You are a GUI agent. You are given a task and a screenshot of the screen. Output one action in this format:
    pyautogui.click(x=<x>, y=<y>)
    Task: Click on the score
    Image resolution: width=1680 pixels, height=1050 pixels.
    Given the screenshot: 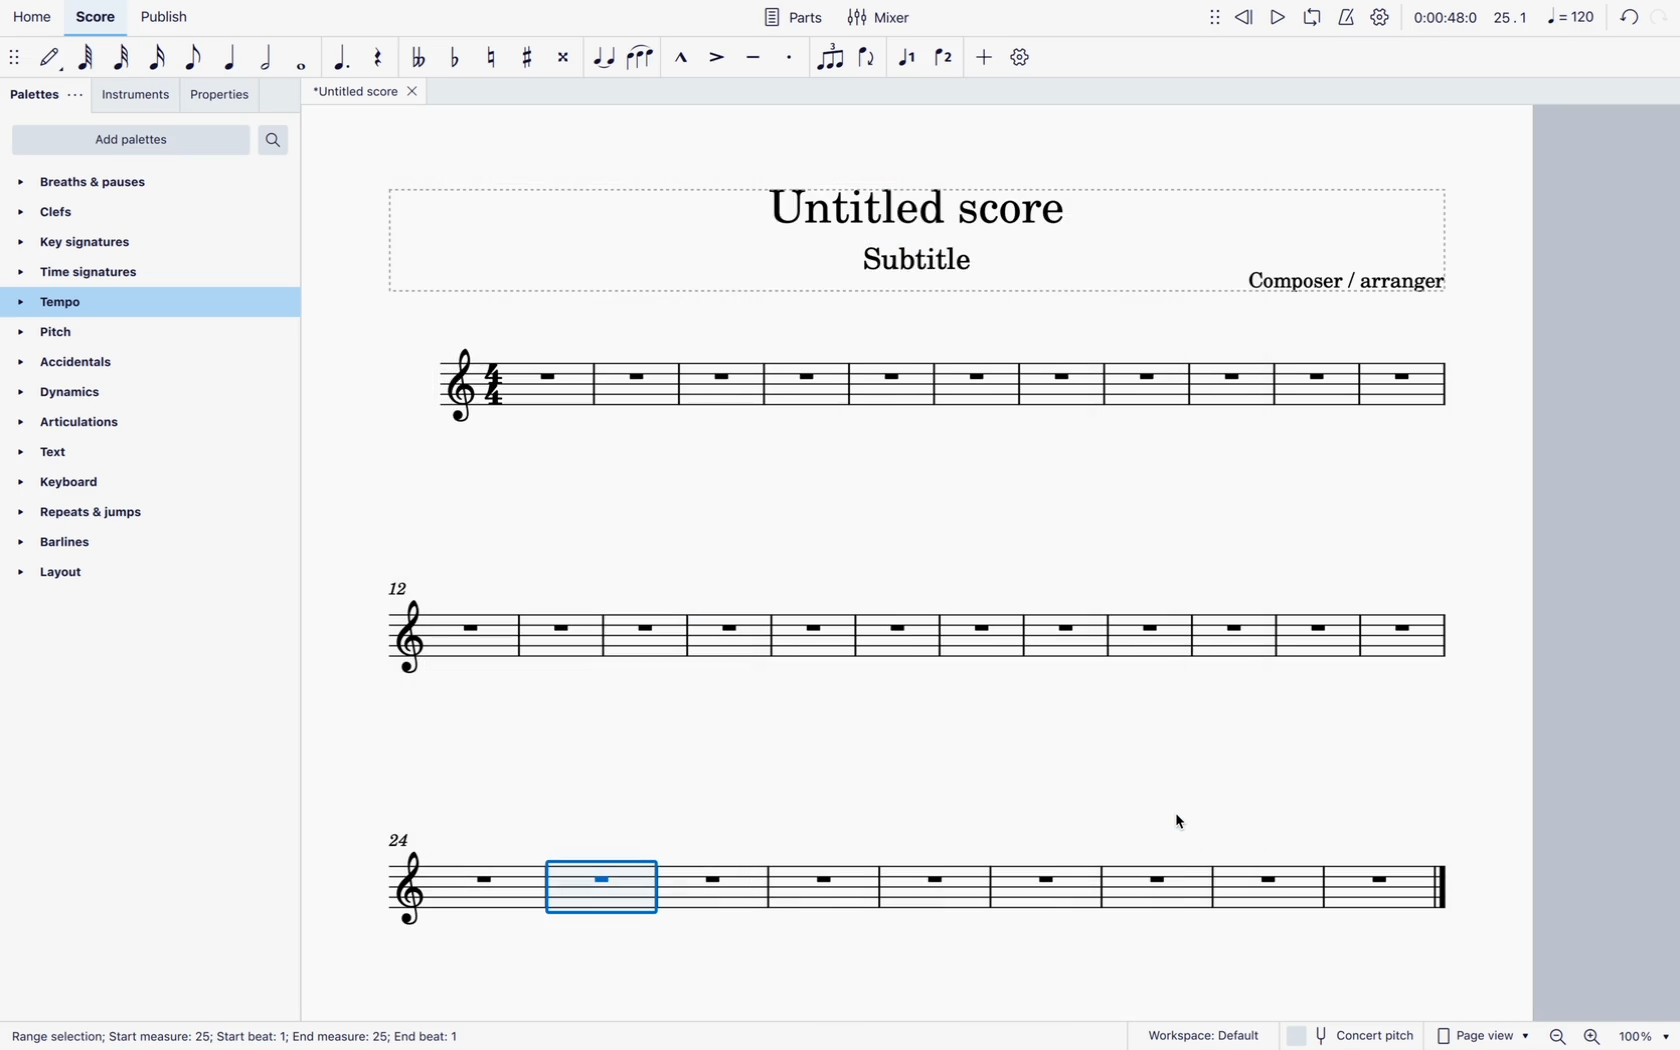 What is the action you would take?
    pyautogui.click(x=914, y=628)
    